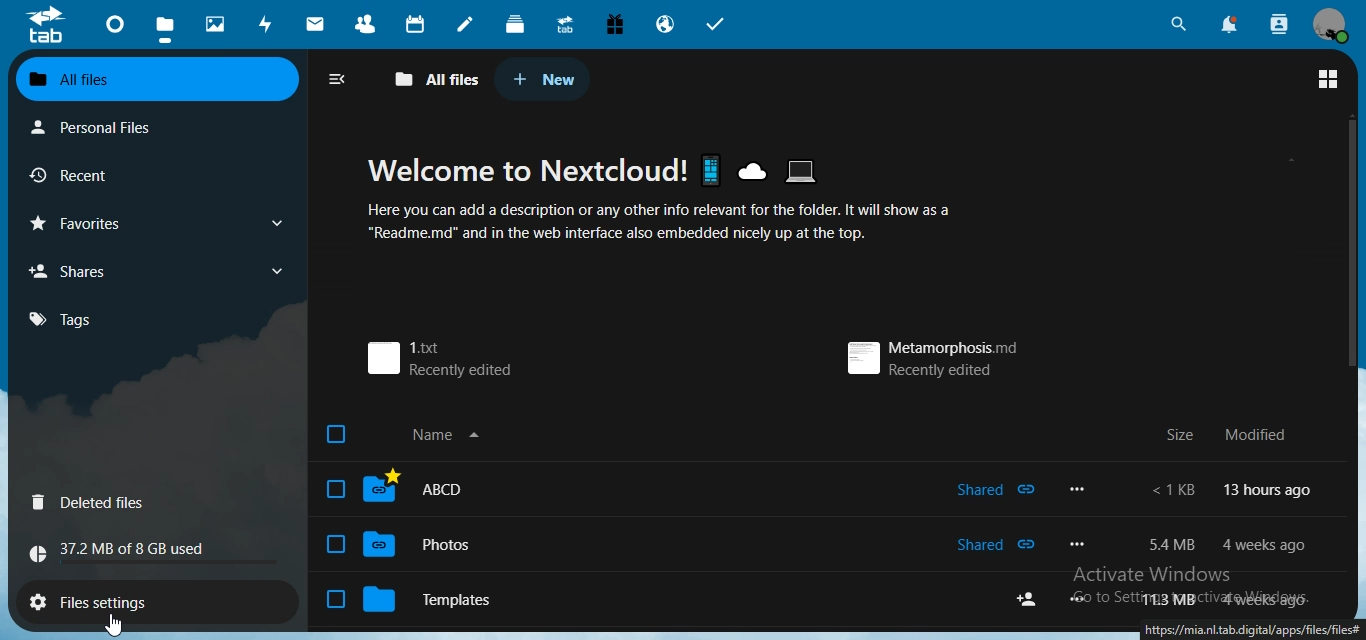  I want to click on cursor, so click(114, 624).